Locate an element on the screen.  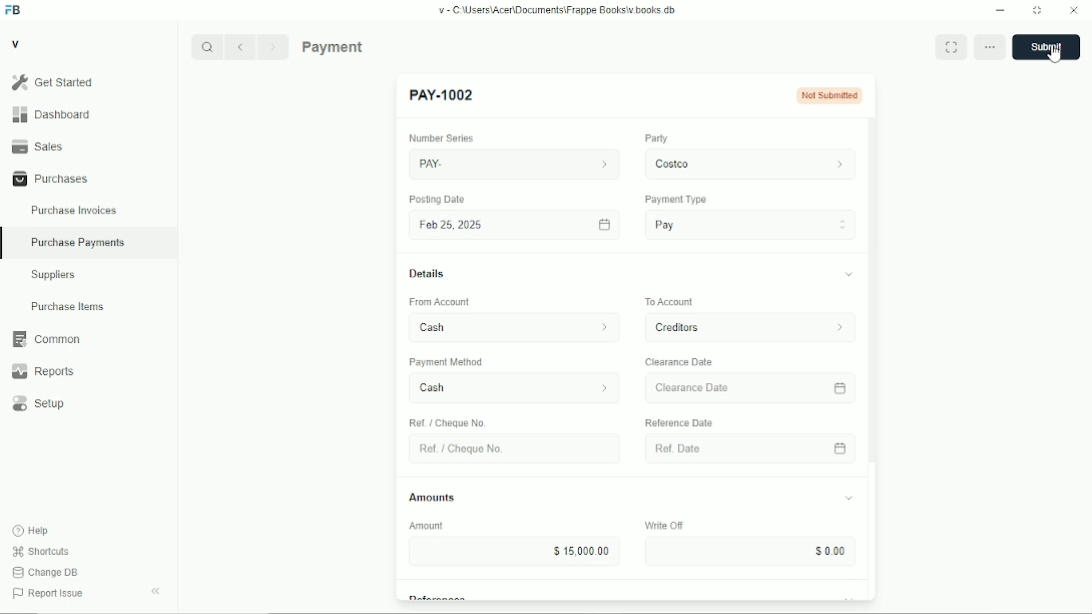
‘From Account is located at coordinates (438, 303).